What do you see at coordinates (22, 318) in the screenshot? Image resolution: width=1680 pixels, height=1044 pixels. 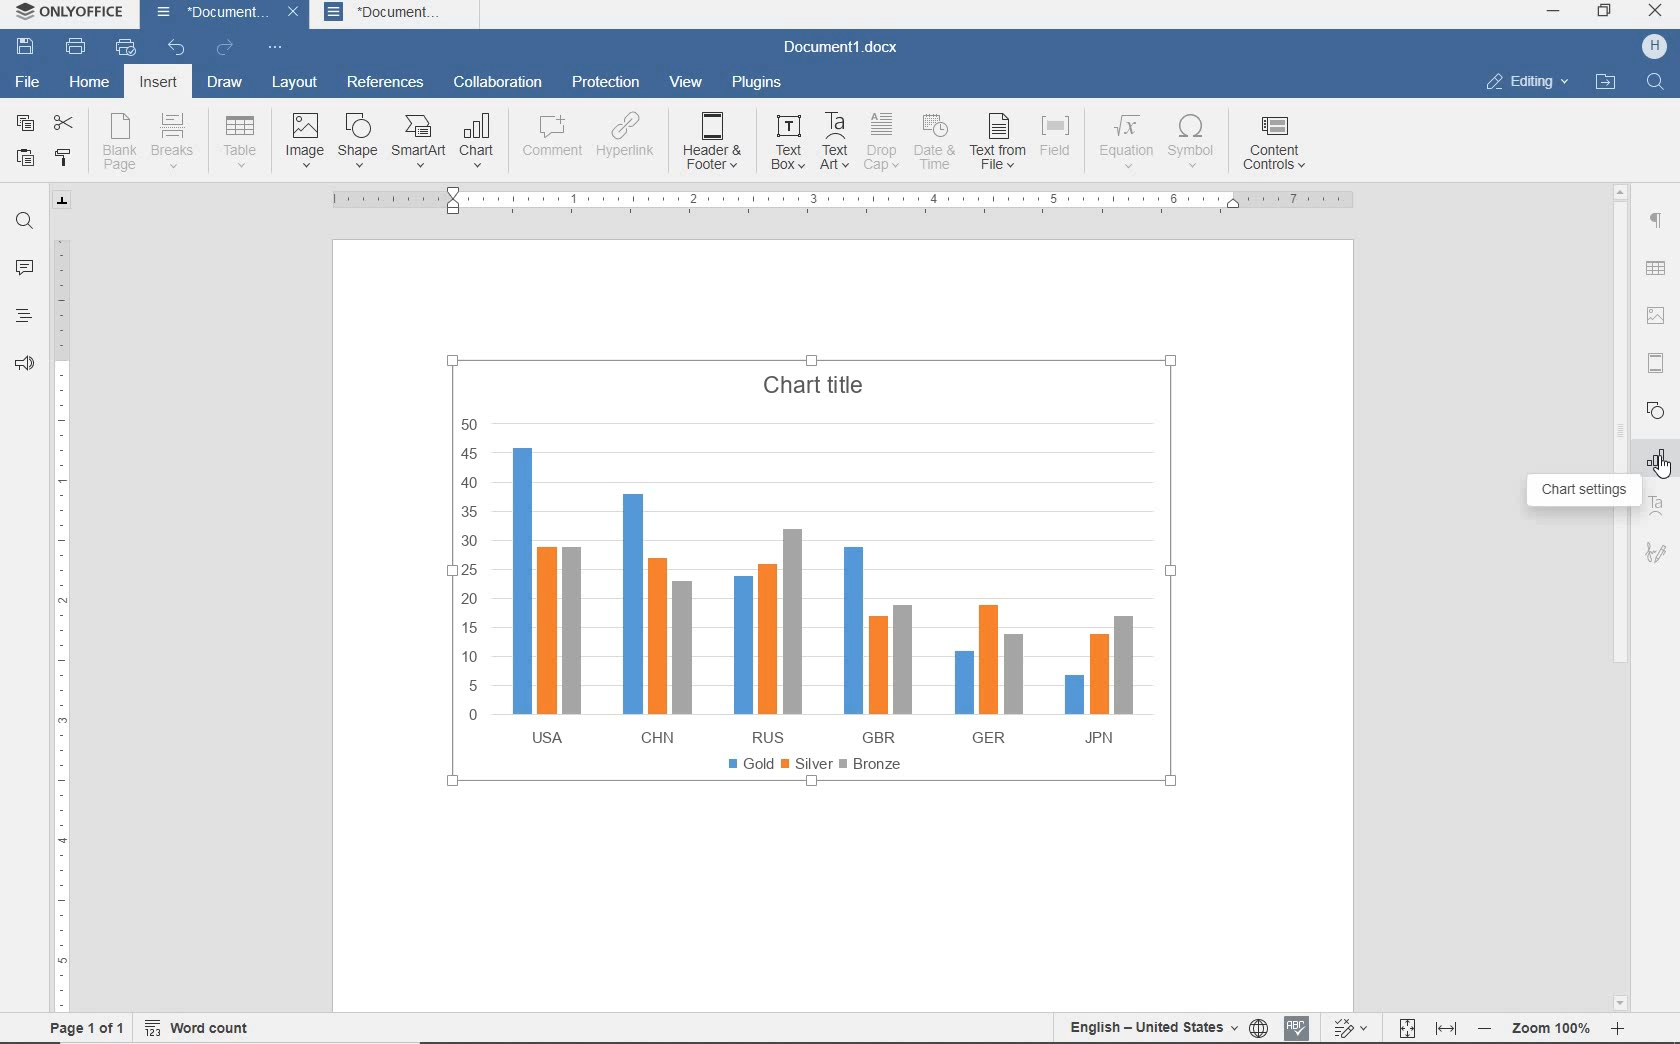 I see `headings` at bounding box center [22, 318].